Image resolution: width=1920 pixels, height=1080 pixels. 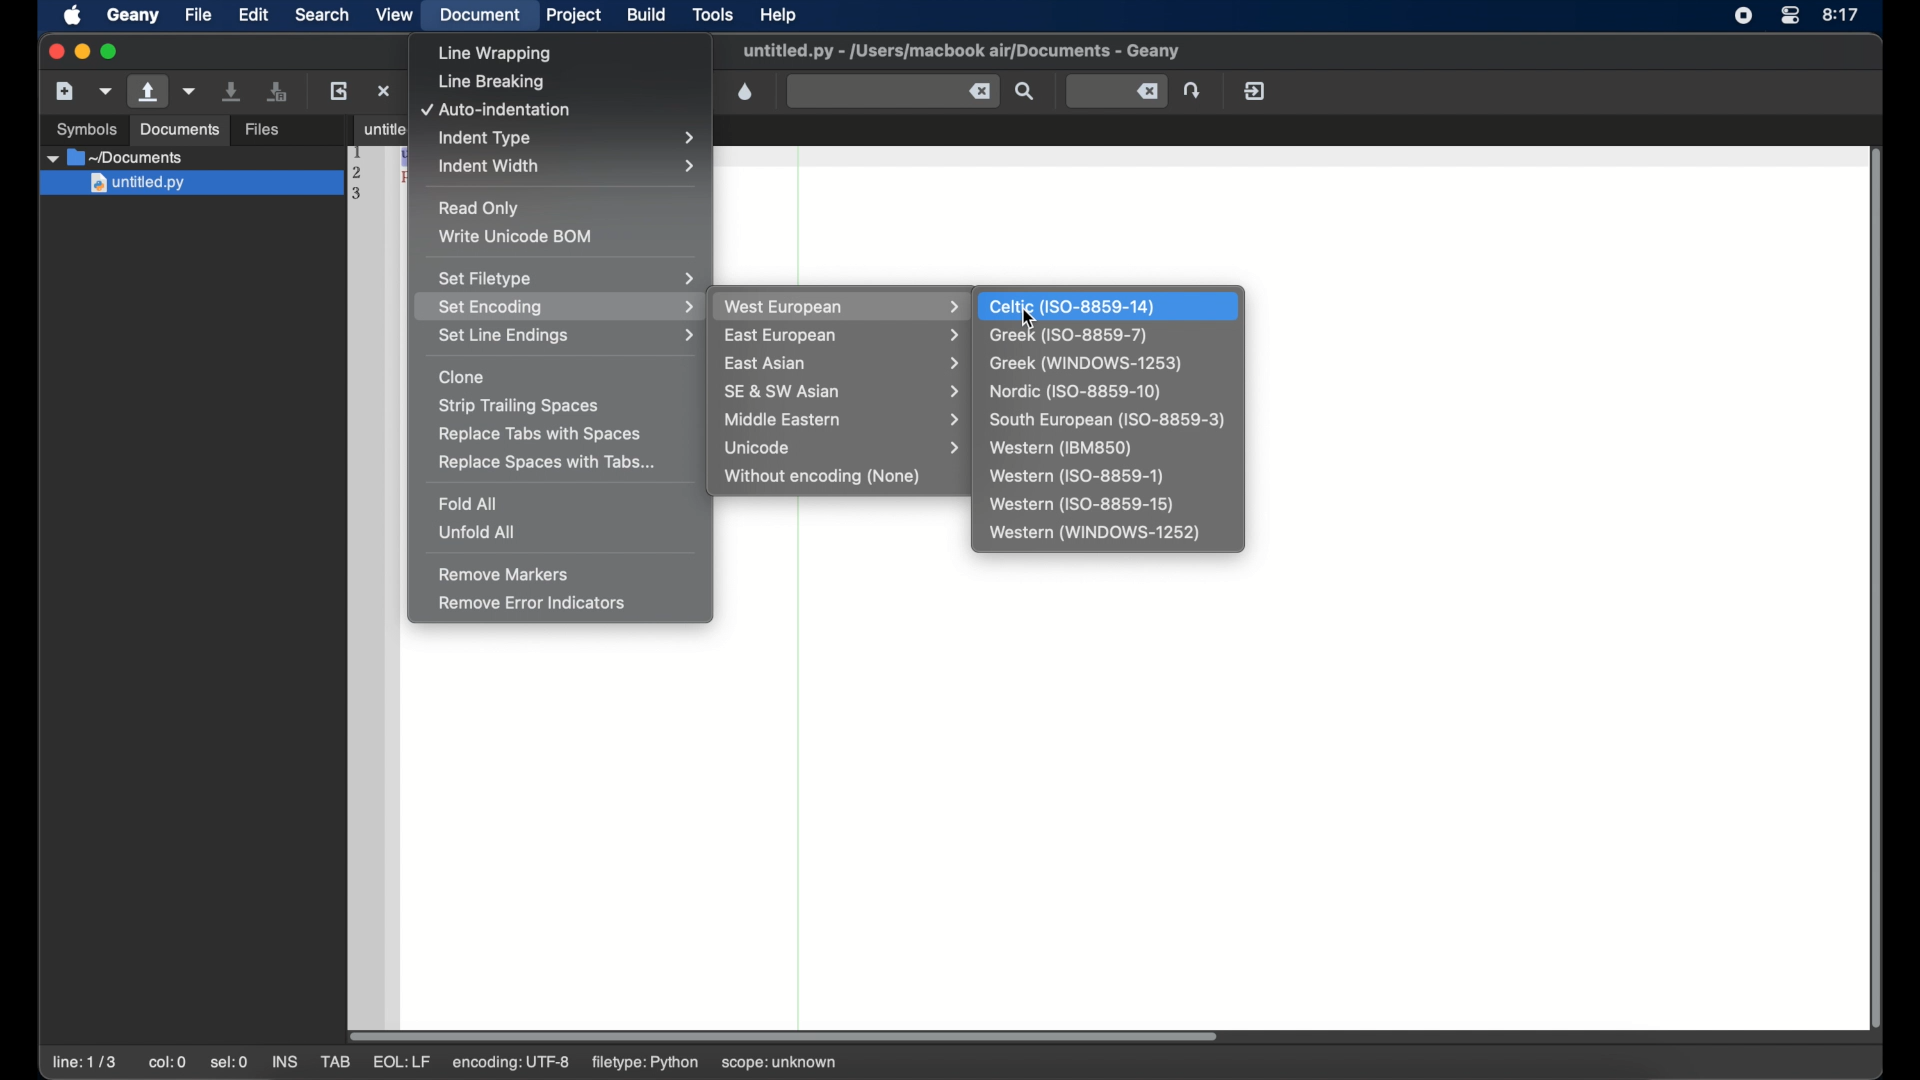 What do you see at coordinates (338, 90) in the screenshot?
I see `reload the current file from disk` at bounding box center [338, 90].